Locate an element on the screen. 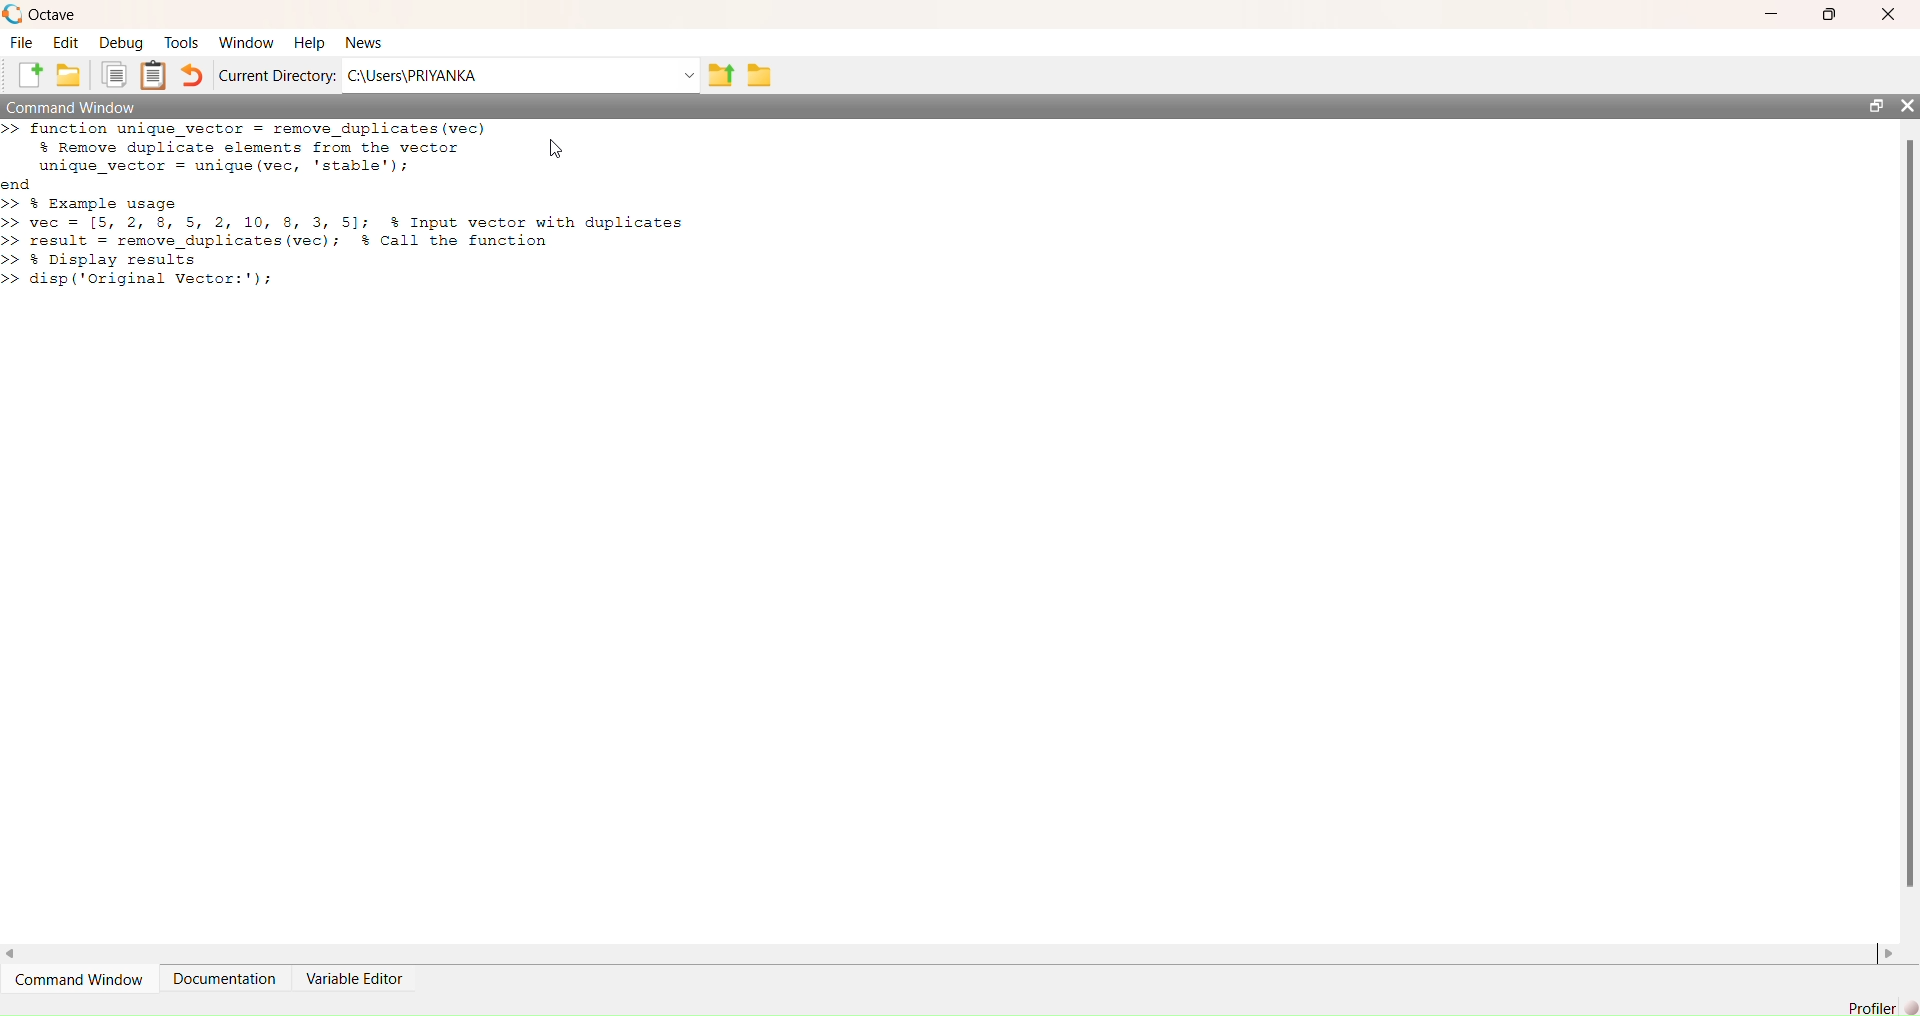 The height and width of the screenshot is (1016, 1920). add file is located at coordinates (30, 74).